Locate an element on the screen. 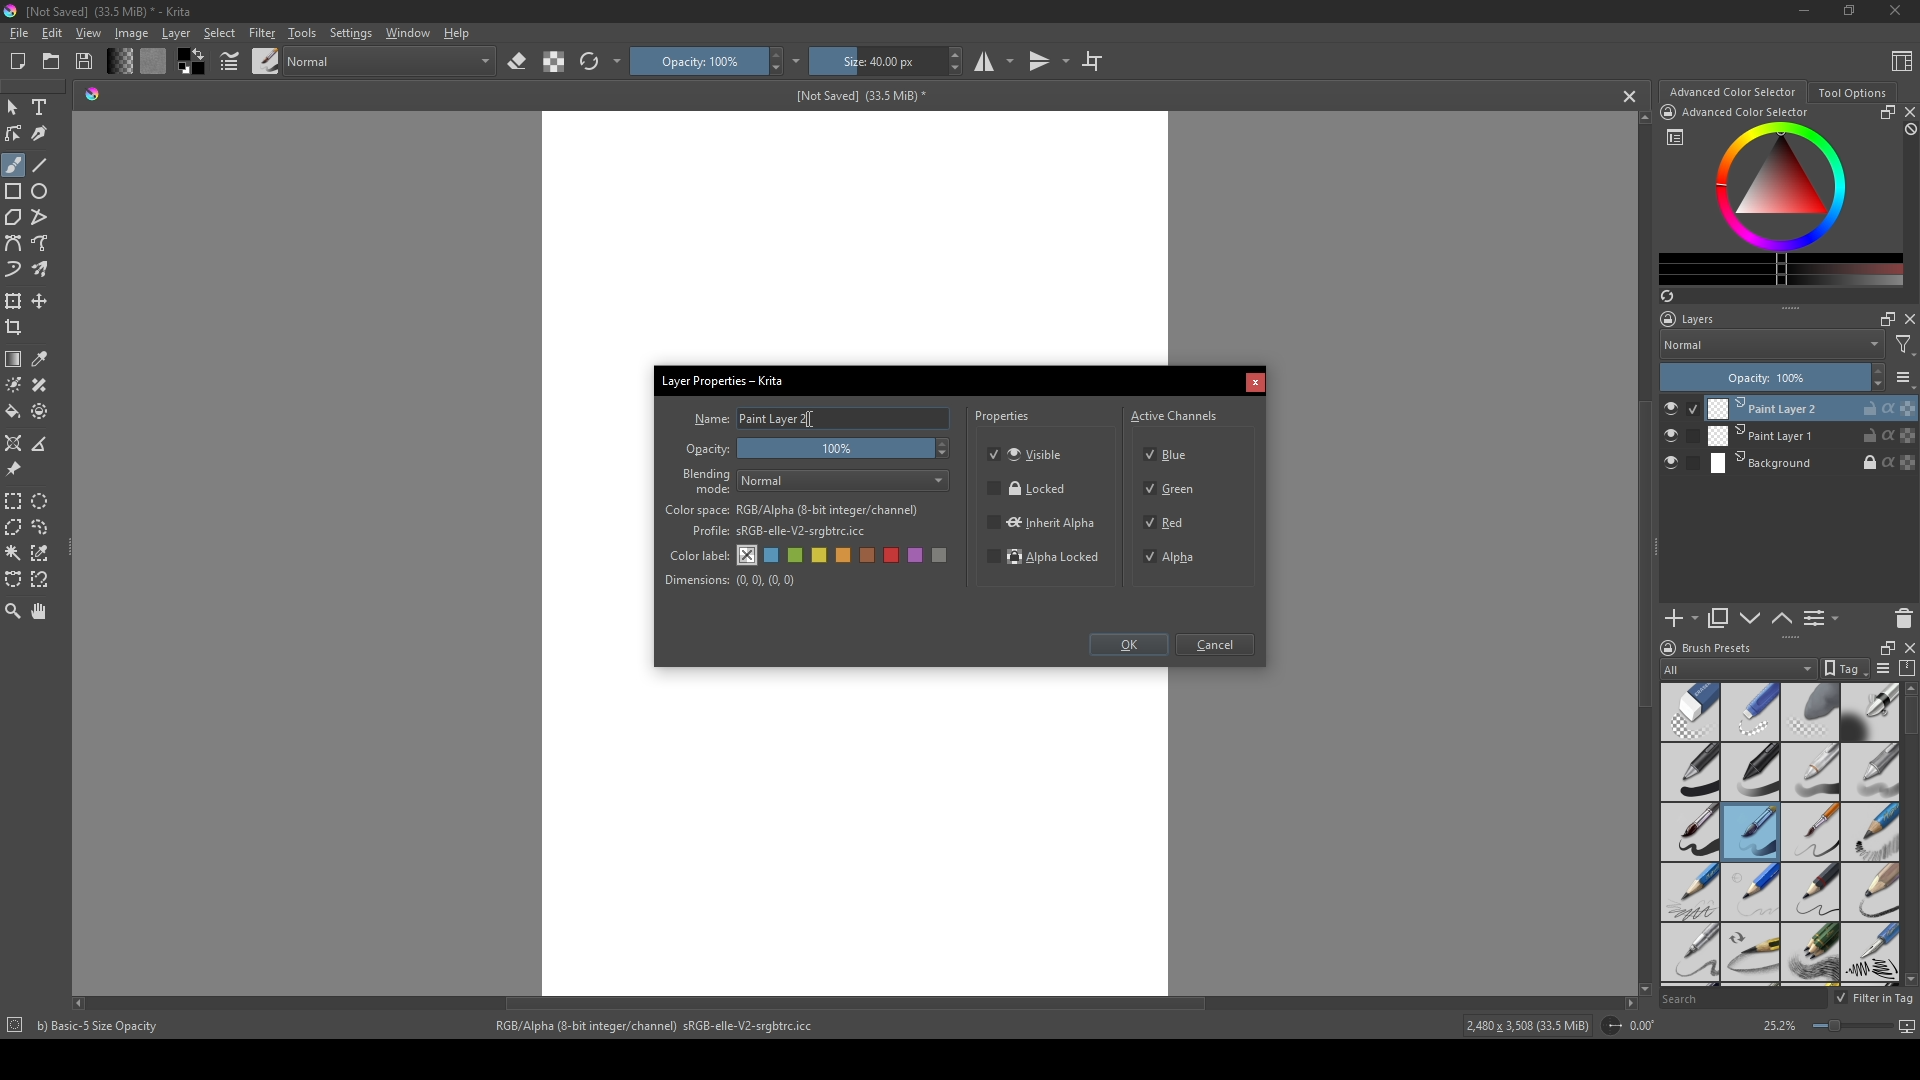  Dimensions (0,0),(0,0) is located at coordinates (731, 580).